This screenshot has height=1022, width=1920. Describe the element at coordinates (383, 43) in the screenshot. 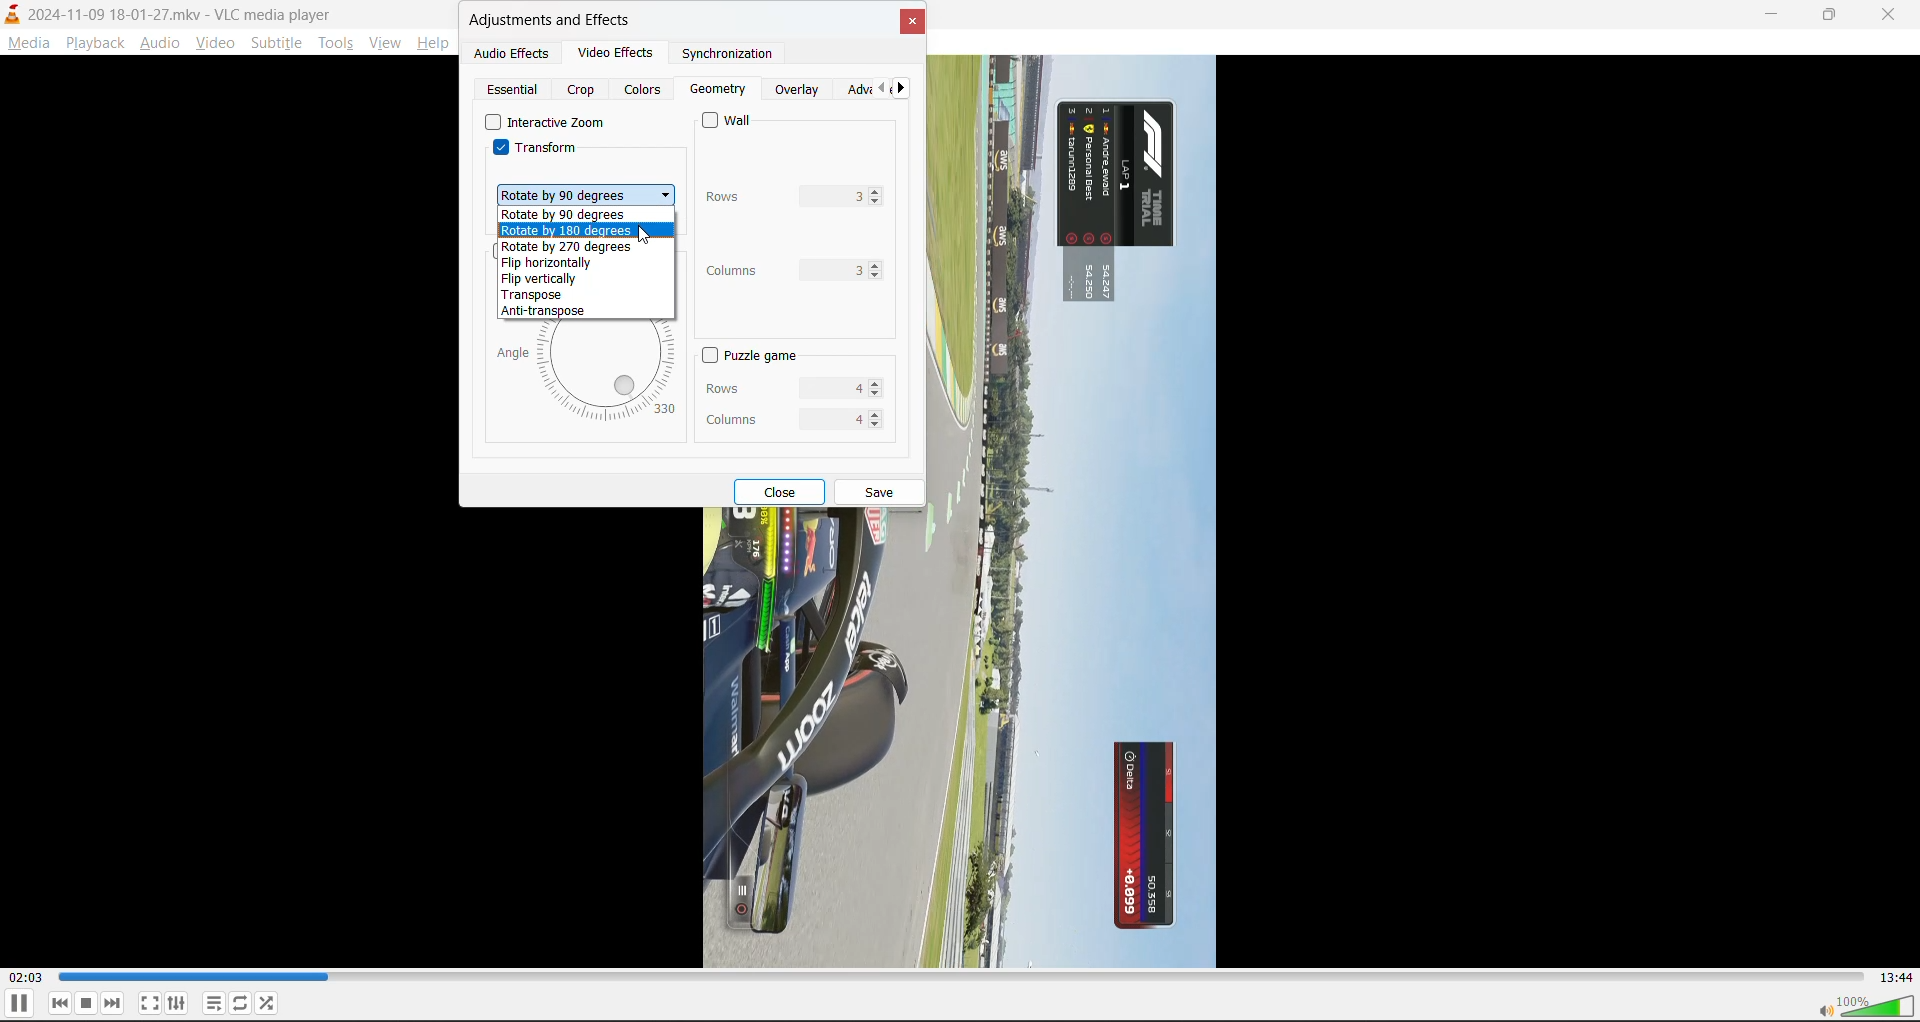

I see `view` at that location.